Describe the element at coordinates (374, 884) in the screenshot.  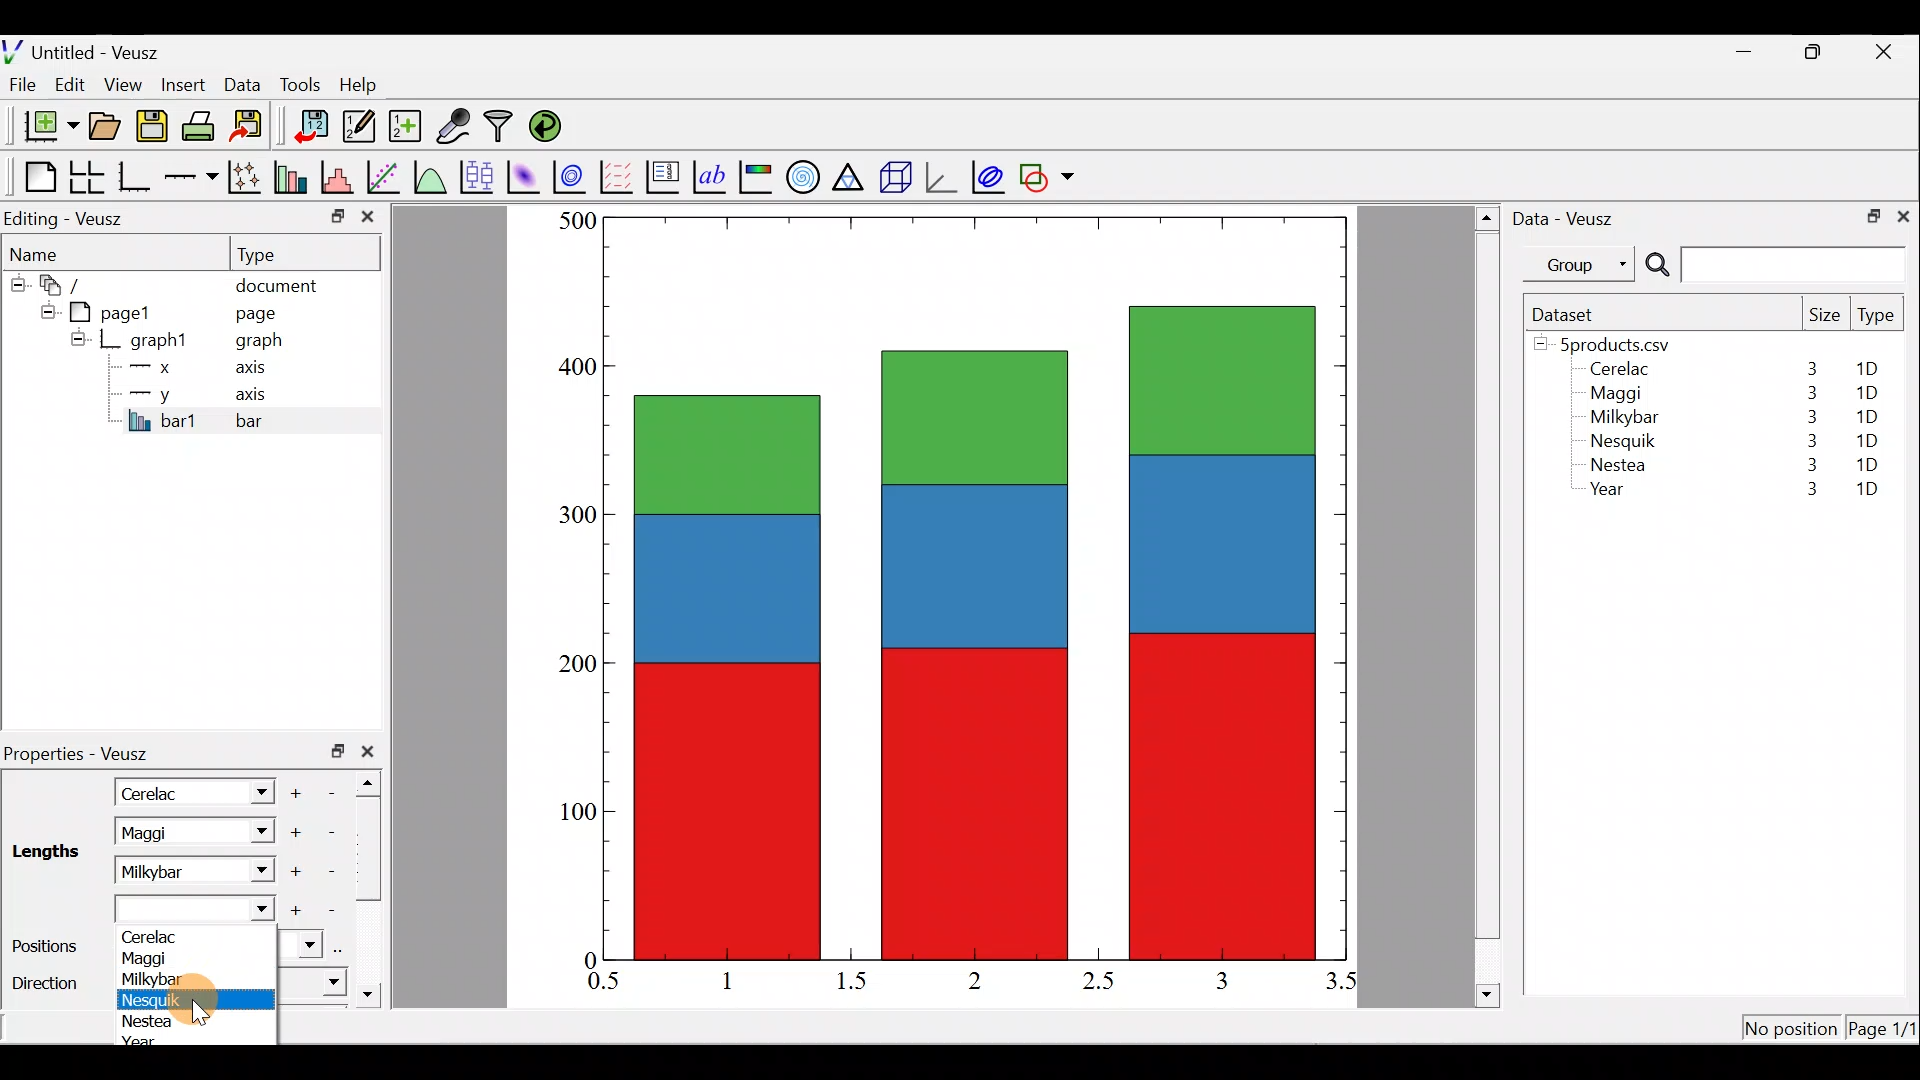
I see `scroll bar` at that location.